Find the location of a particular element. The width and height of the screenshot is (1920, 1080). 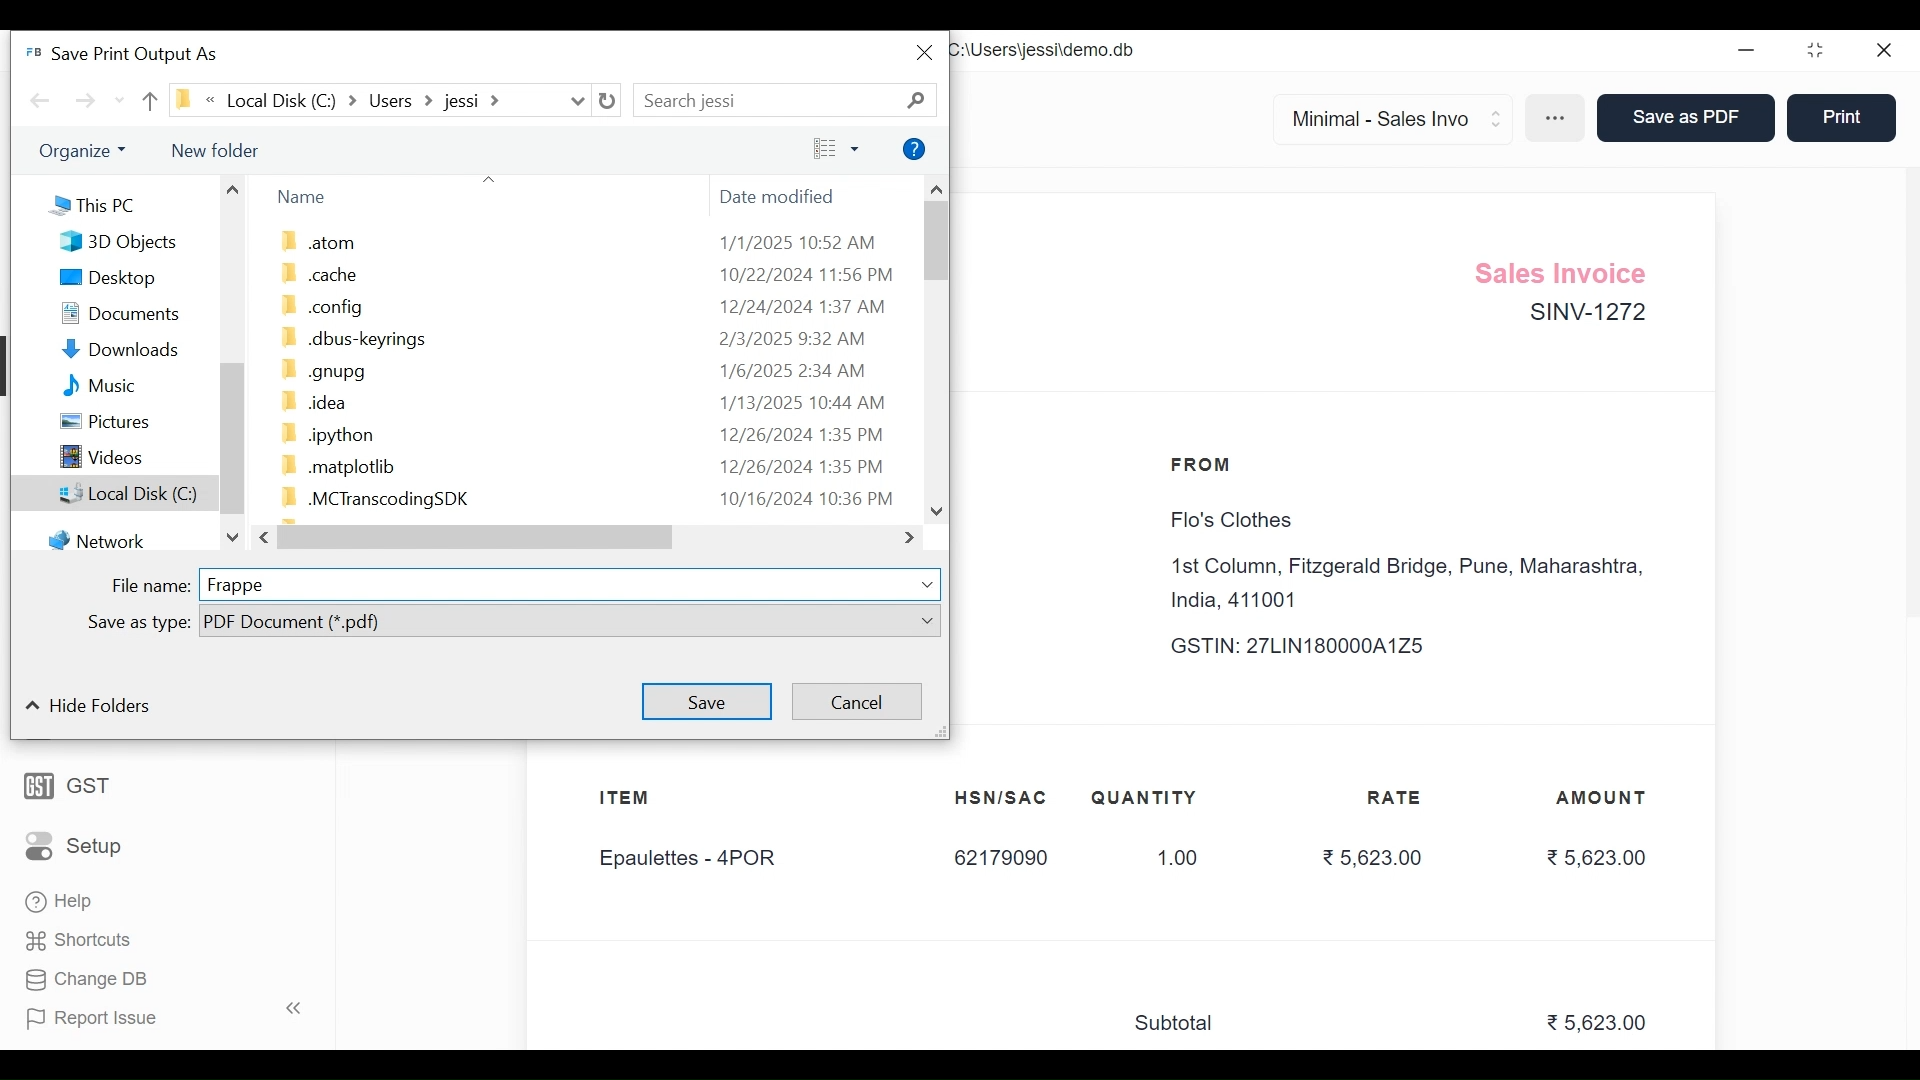

GSTIN: 27LIN180000A1Z5 is located at coordinates (1316, 646).